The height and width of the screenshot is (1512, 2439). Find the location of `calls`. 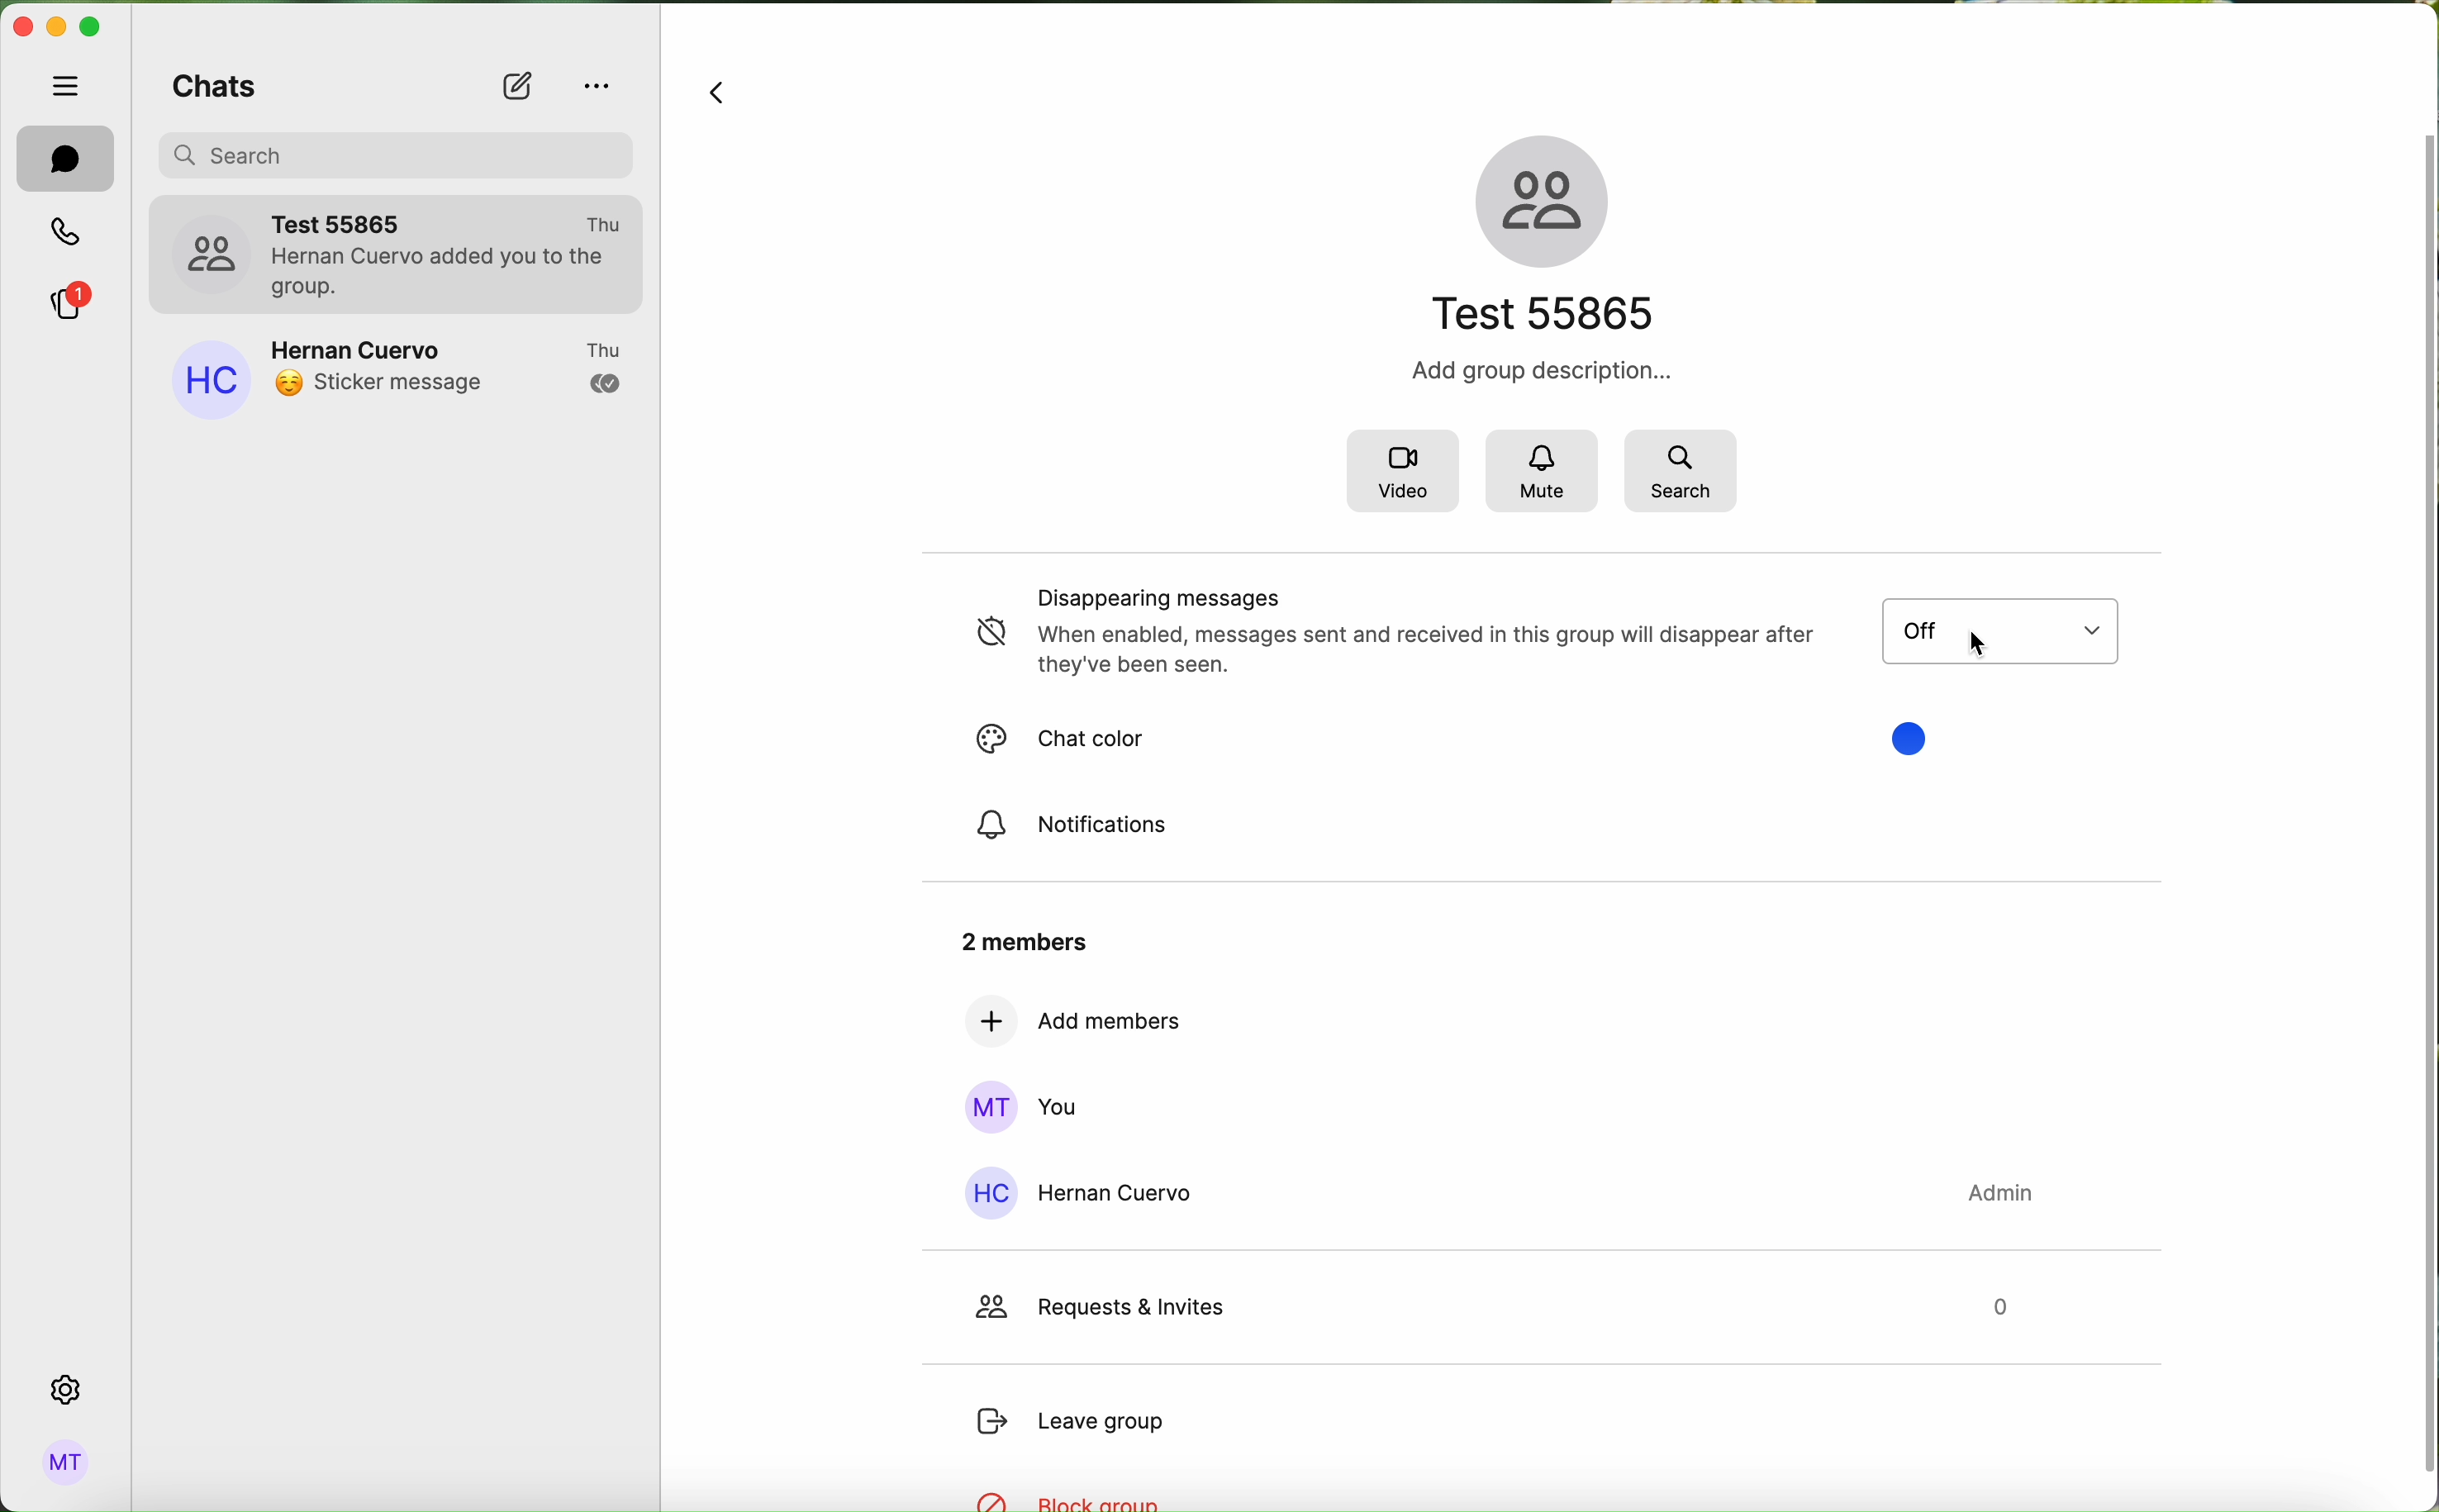

calls is located at coordinates (68, 231).